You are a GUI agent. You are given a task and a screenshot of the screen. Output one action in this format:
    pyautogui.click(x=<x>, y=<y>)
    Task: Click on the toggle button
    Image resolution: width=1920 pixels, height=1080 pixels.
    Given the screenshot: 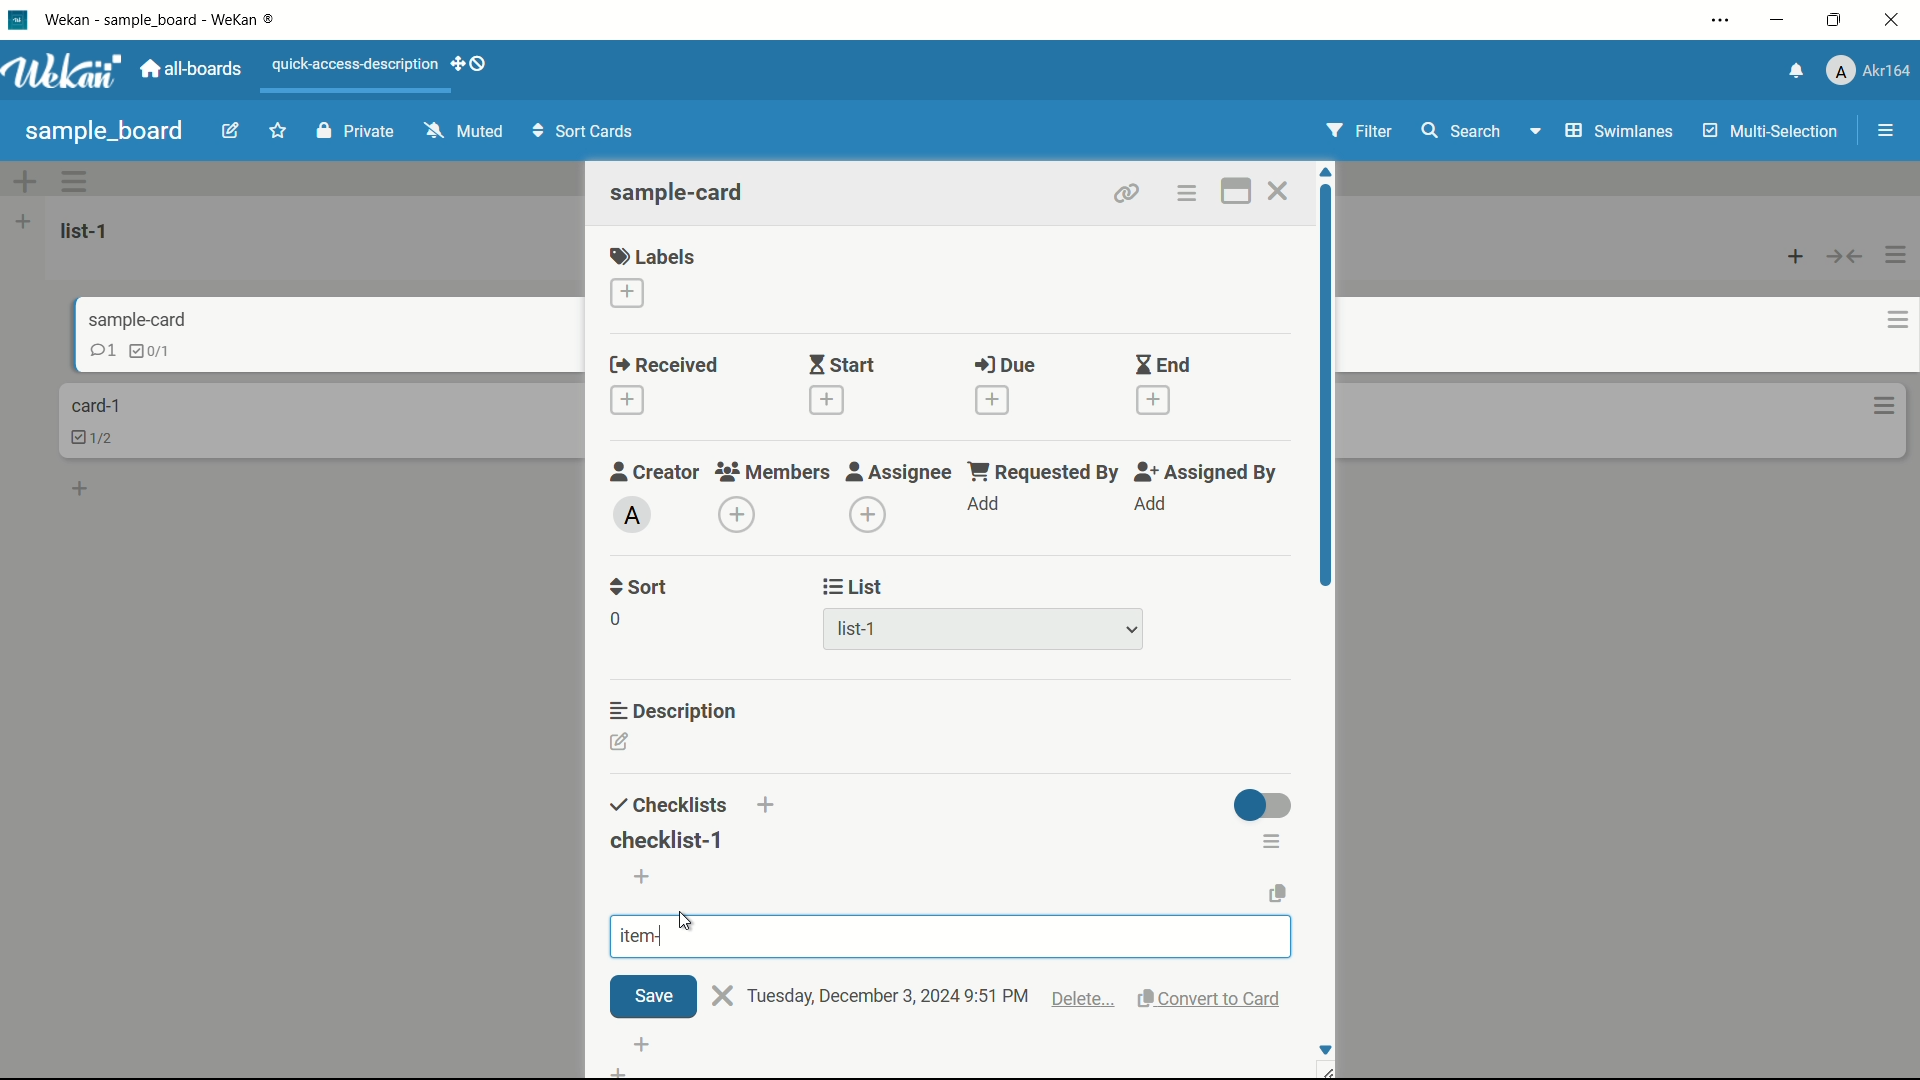 What is the action you would take?
    pyautogui.click(x=1261, y=805)
    